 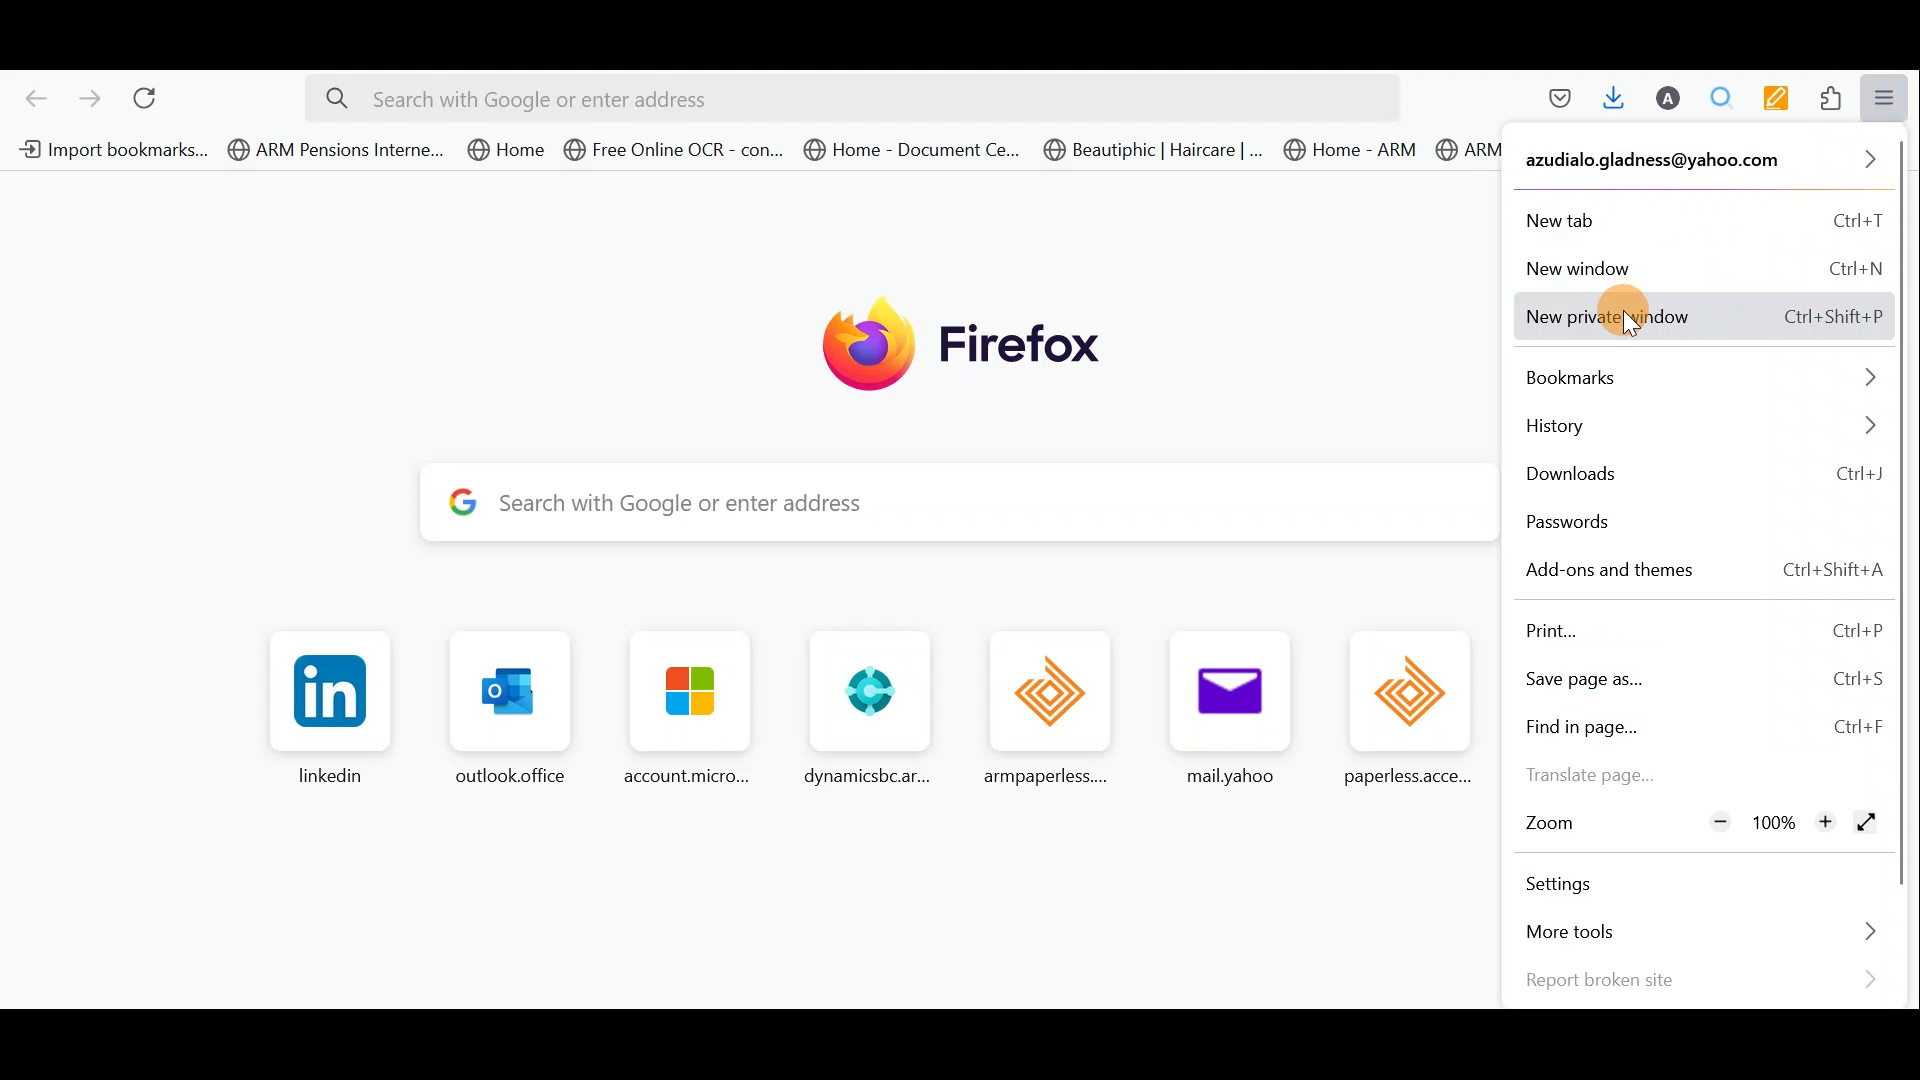 I want to click on Display the window in full screen, so click(x=1866, y=824).